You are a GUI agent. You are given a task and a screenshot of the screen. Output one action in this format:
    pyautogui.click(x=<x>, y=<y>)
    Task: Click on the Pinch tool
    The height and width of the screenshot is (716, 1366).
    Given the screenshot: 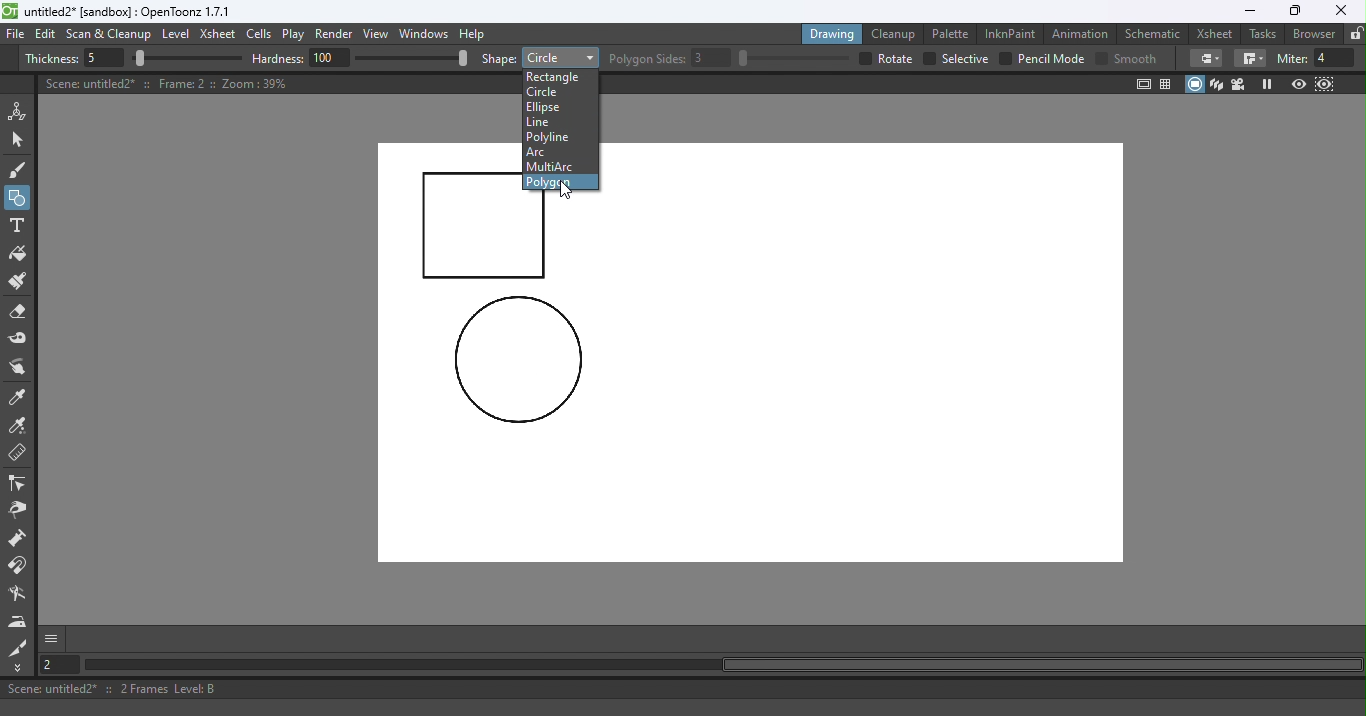 What is the action you would take?
    pyautogui.click(x=17, y=513)
    